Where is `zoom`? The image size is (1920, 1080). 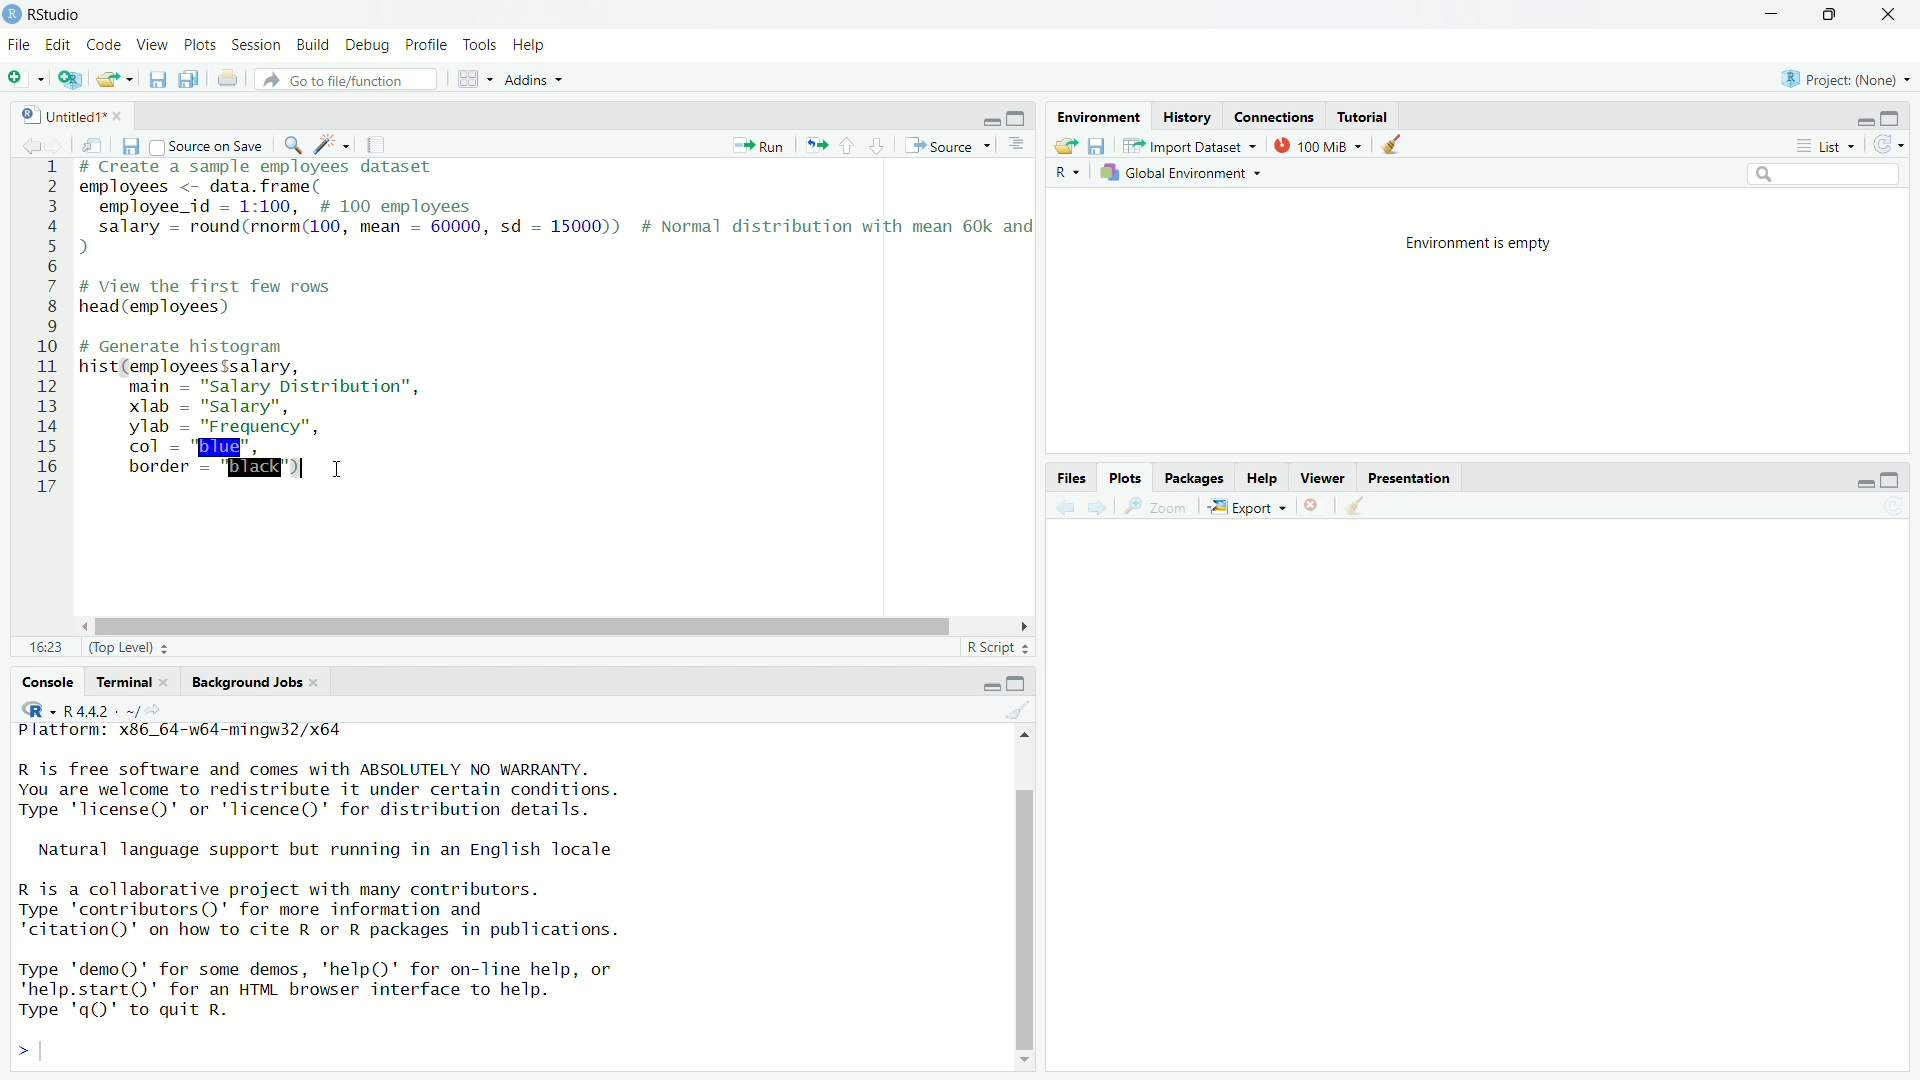 zoom is located at coordinates (1156, 506).